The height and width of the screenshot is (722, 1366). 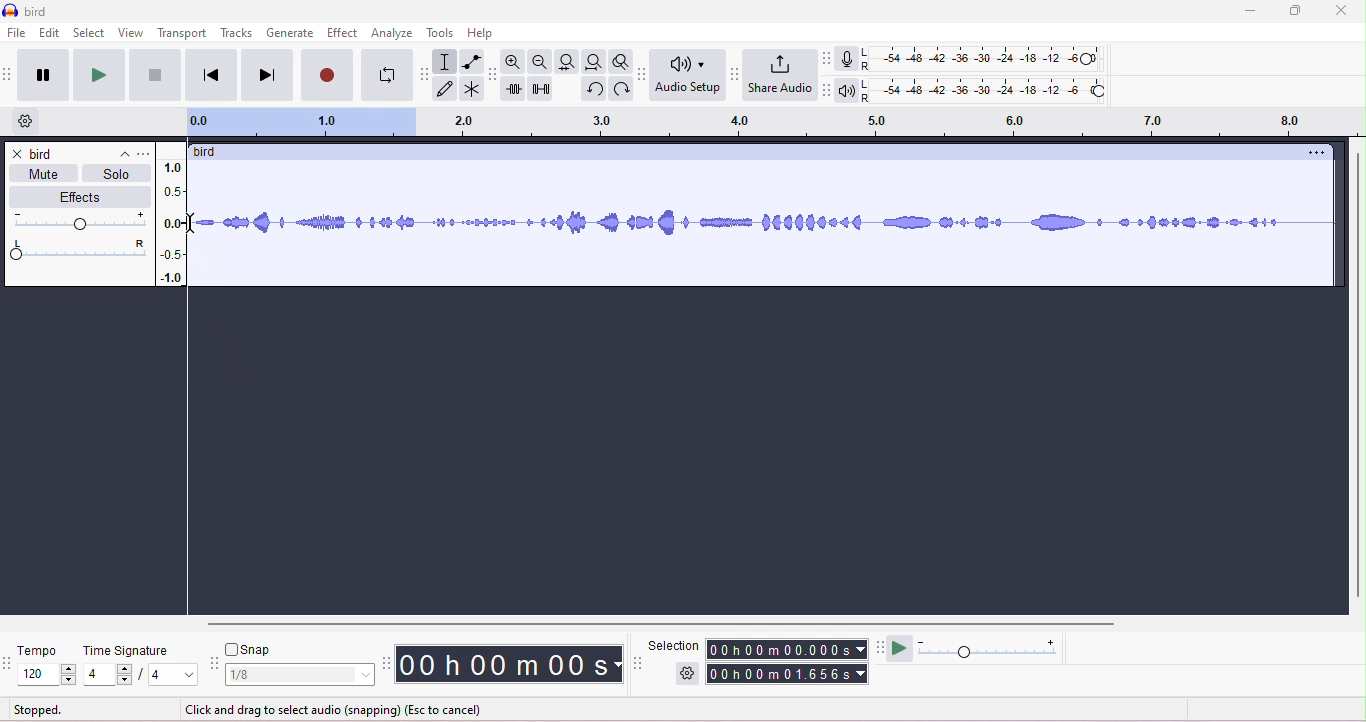 What do you see at coordinates (788, 648) in the screenshot?
I see `00h00m0.000s (start time) ` at bounding box center [788, 648].